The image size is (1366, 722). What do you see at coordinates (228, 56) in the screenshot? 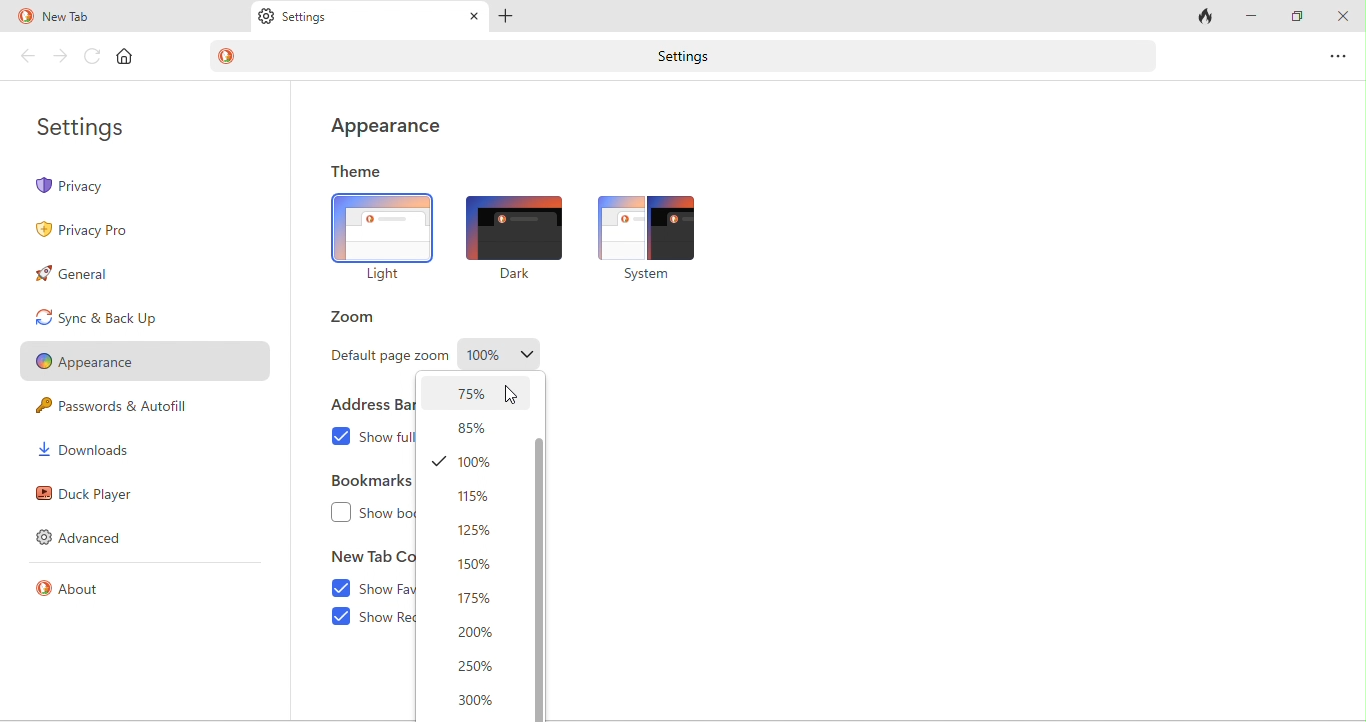
I see `duck duck go logo` at bounding box center [228, 56].